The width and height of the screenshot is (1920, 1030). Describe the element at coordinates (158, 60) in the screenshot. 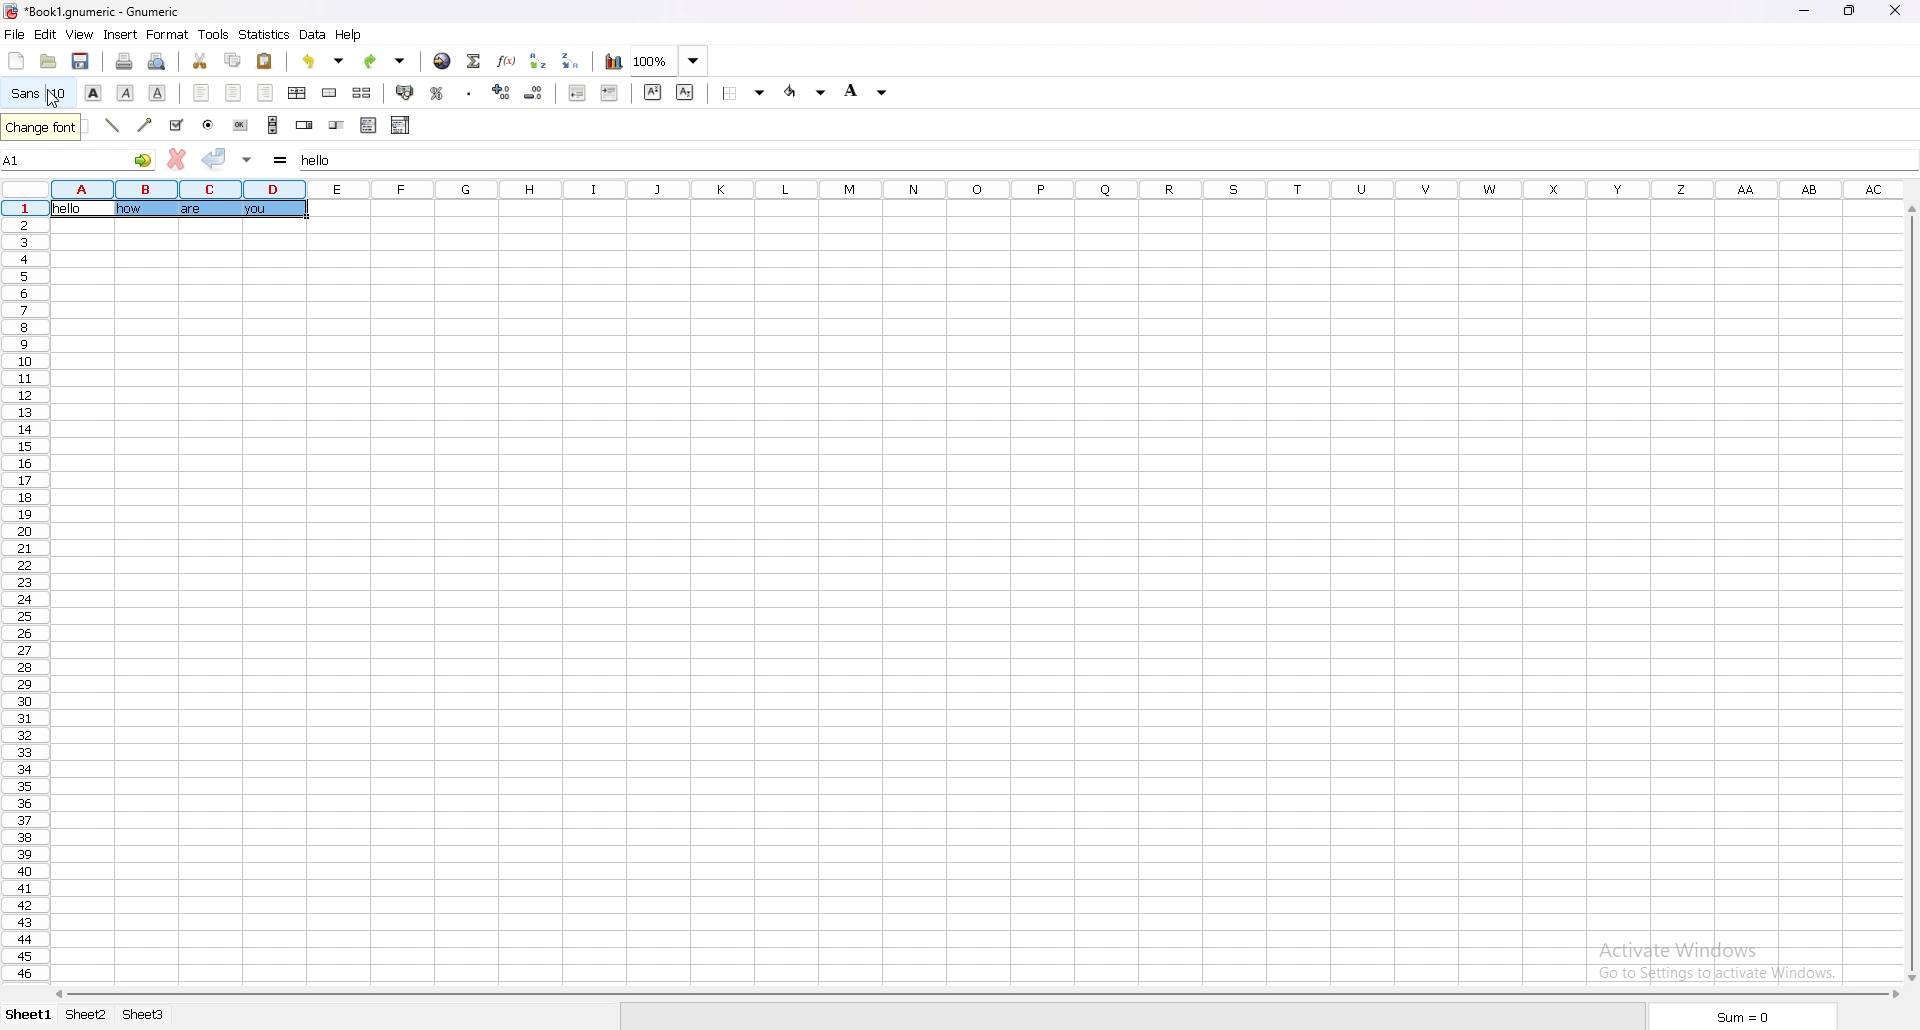

I see `print preview` at that location.